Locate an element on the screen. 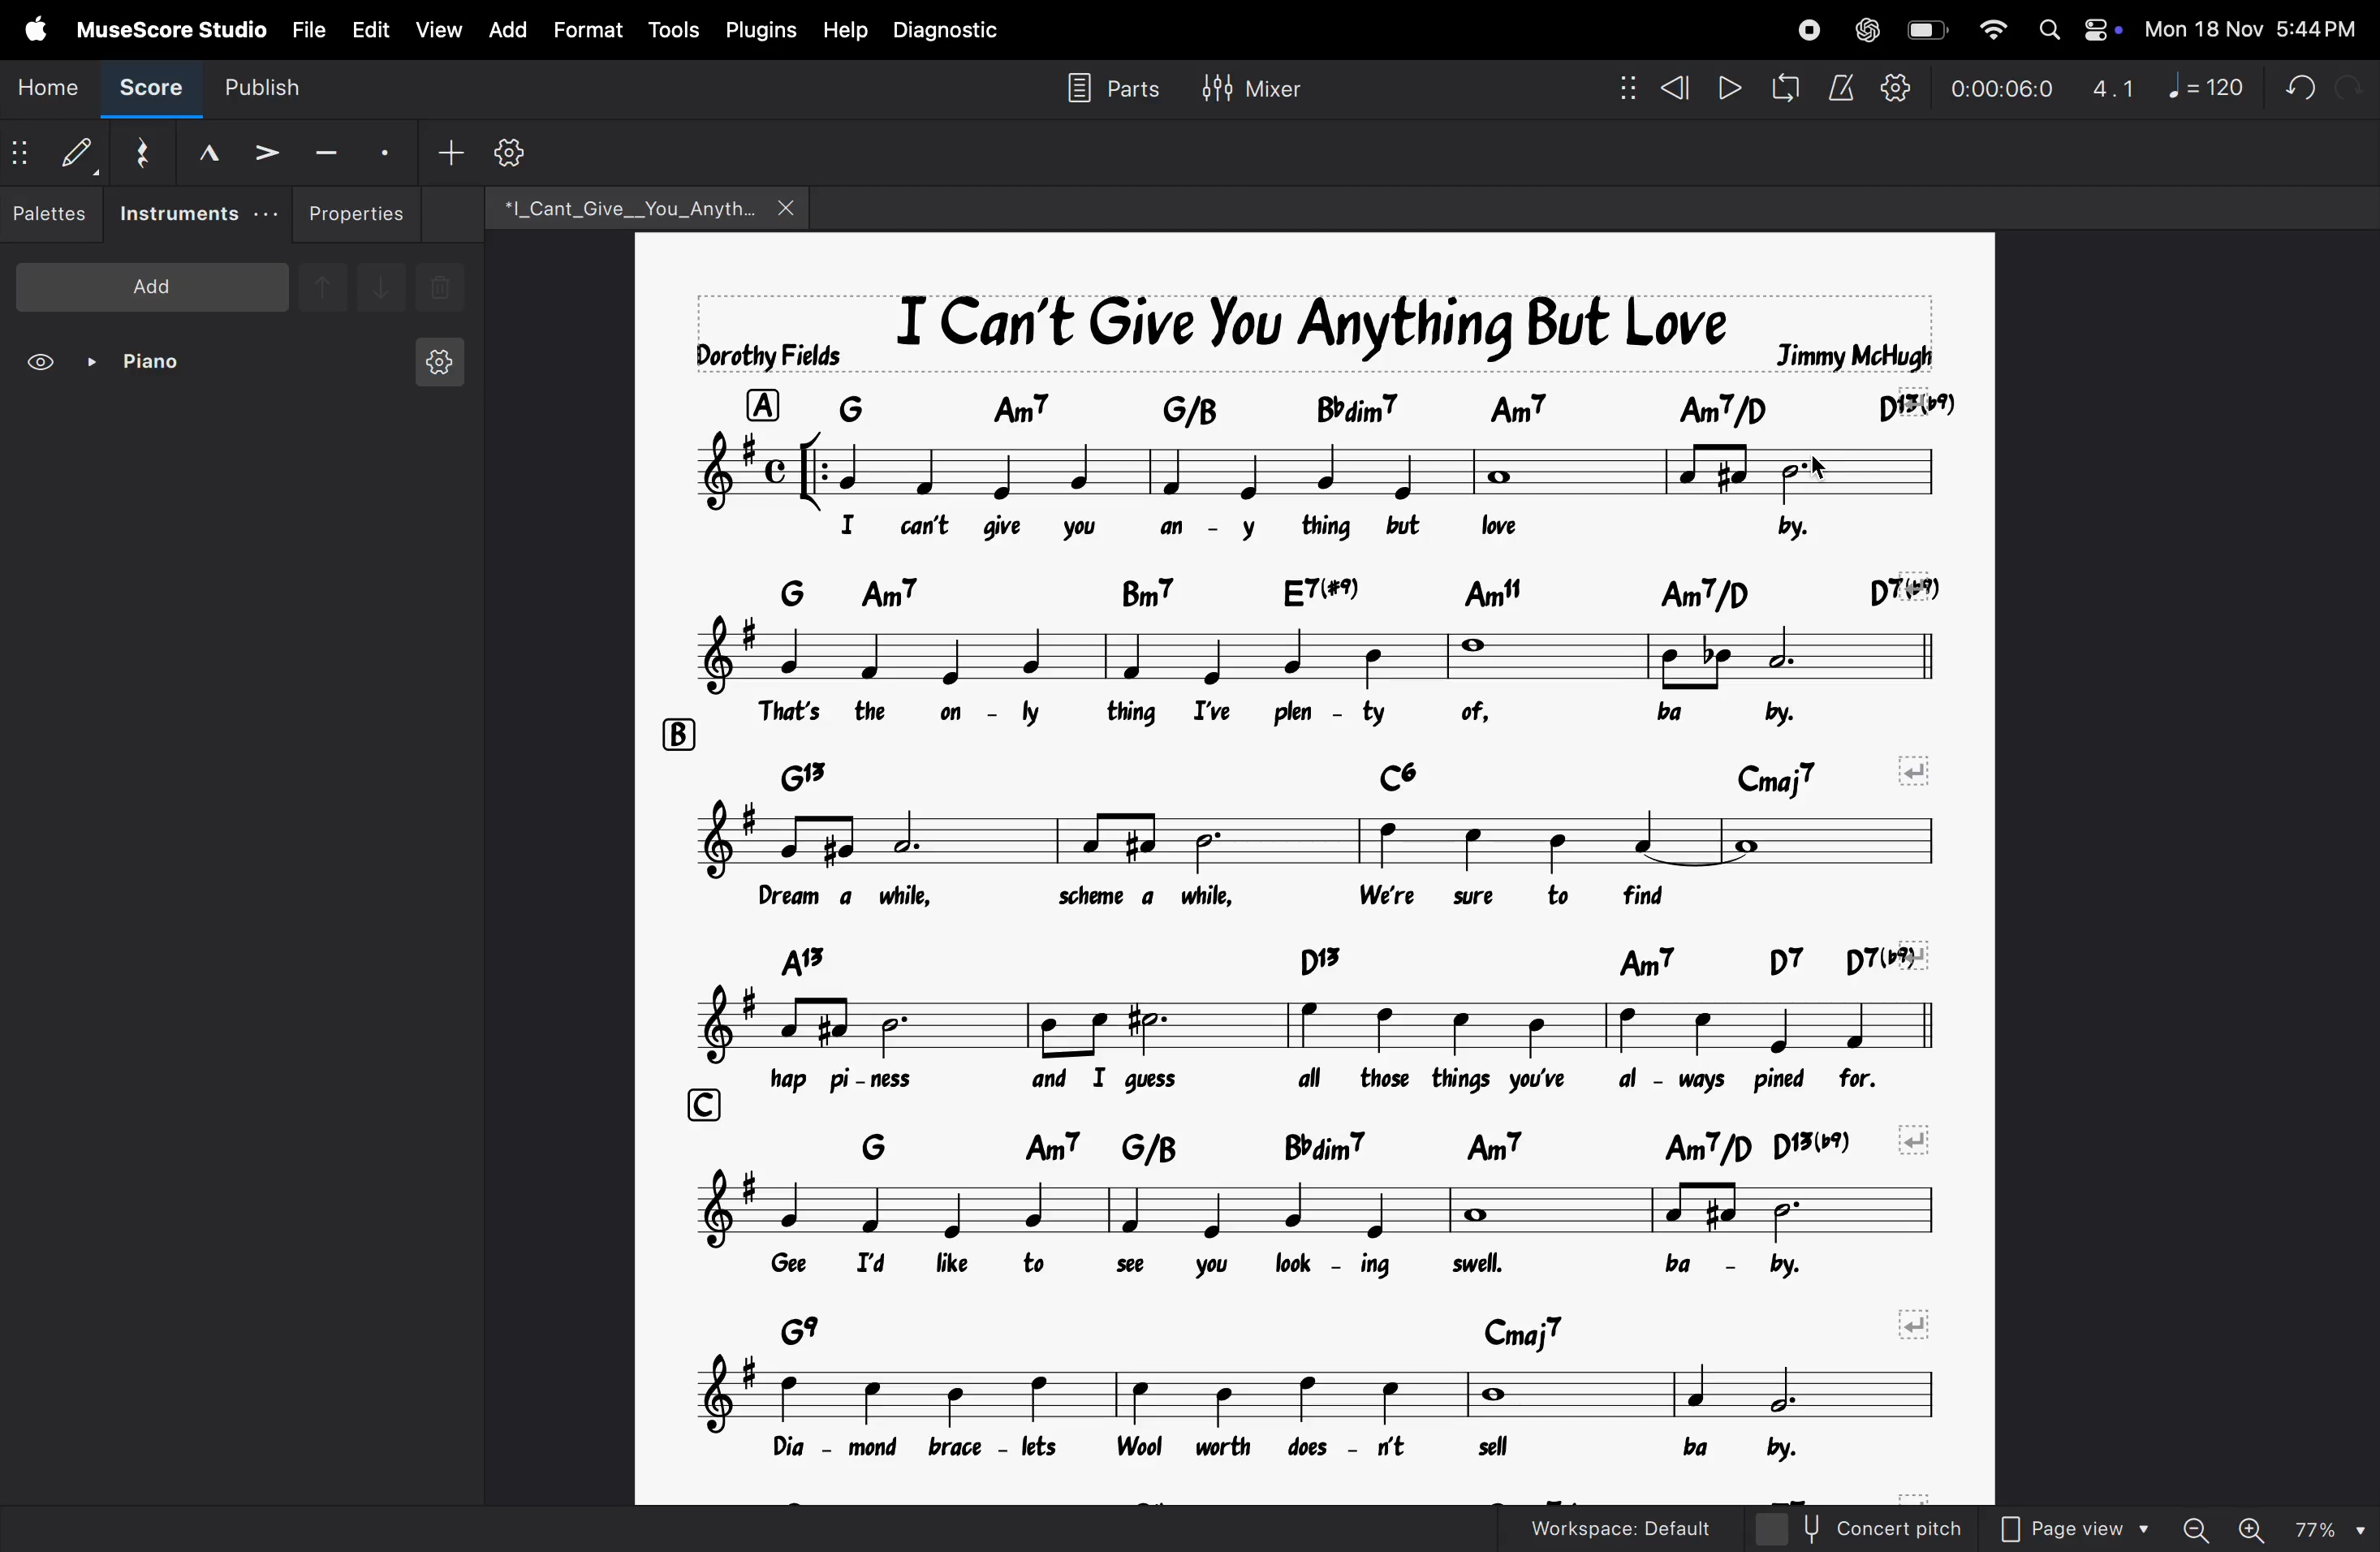  marcato is located at coordinates (213, 152).